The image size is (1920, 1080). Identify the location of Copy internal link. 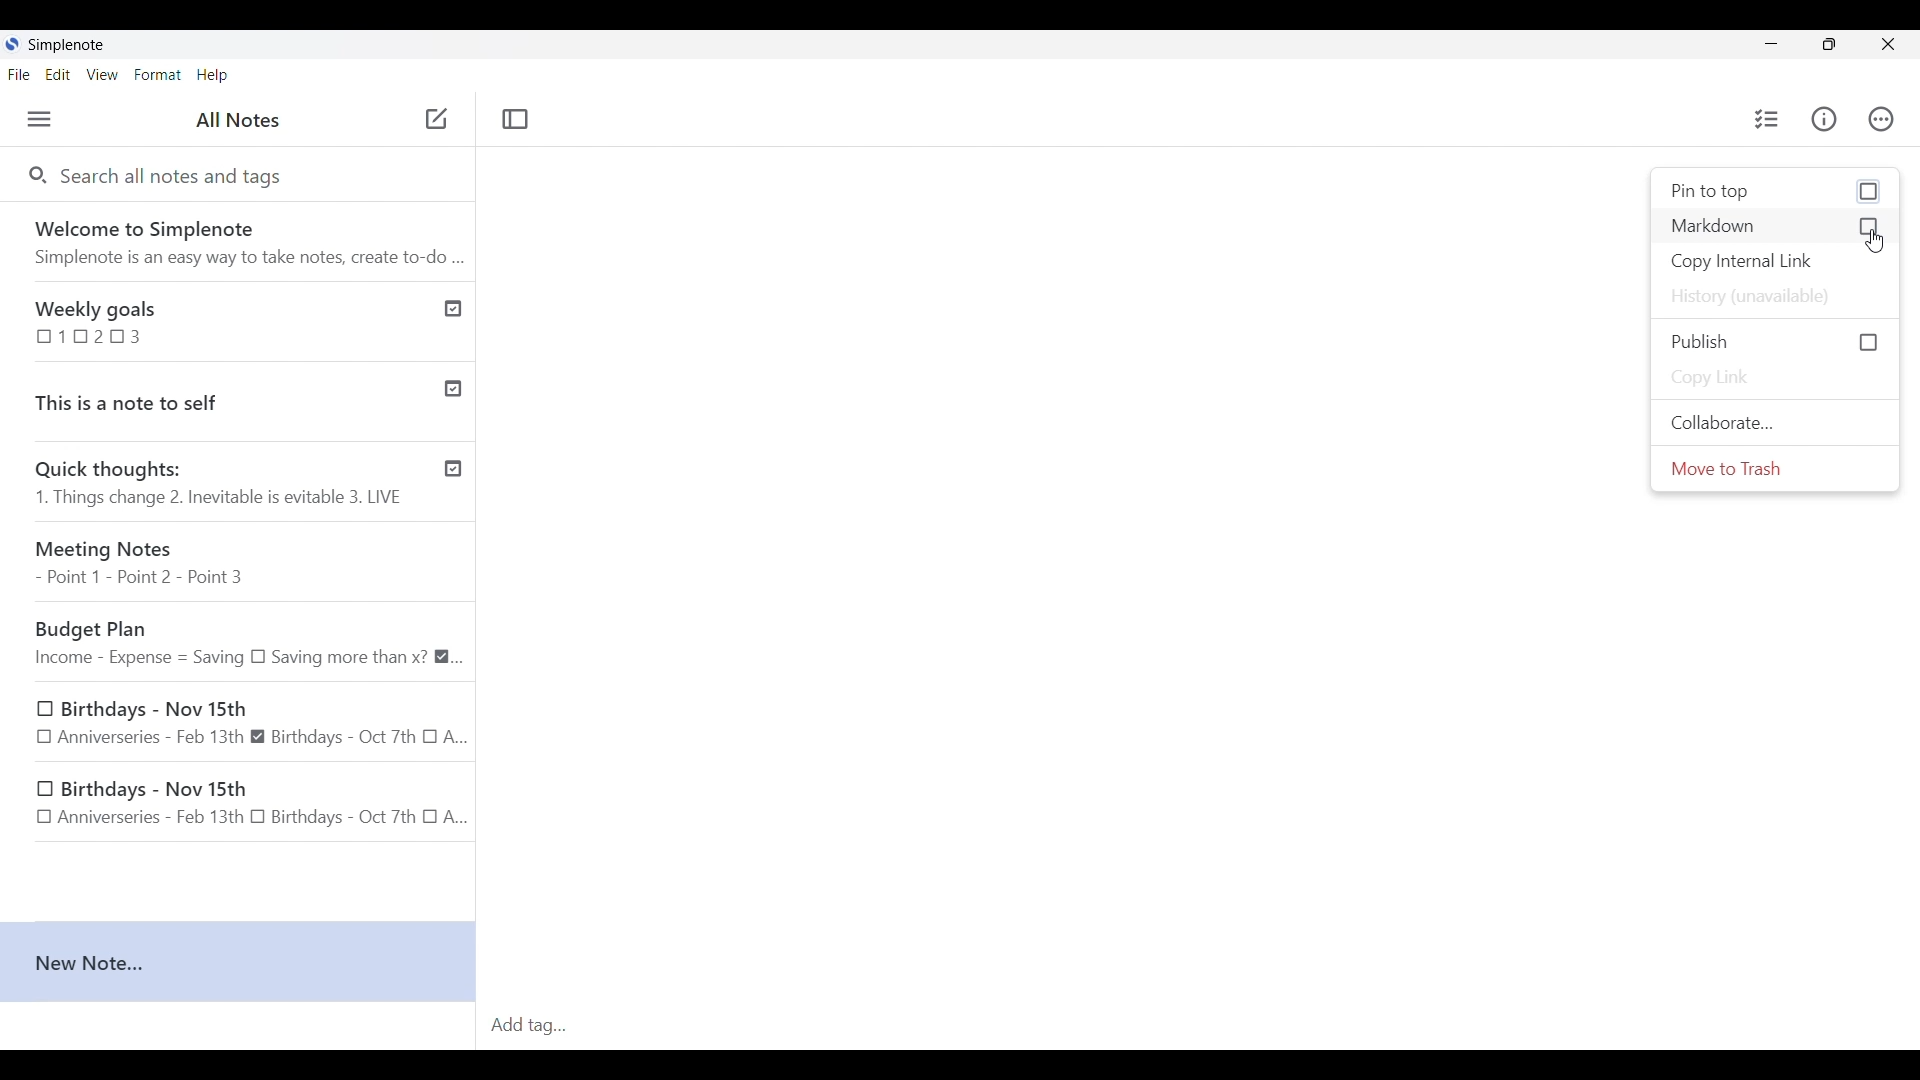
(1775, 262).